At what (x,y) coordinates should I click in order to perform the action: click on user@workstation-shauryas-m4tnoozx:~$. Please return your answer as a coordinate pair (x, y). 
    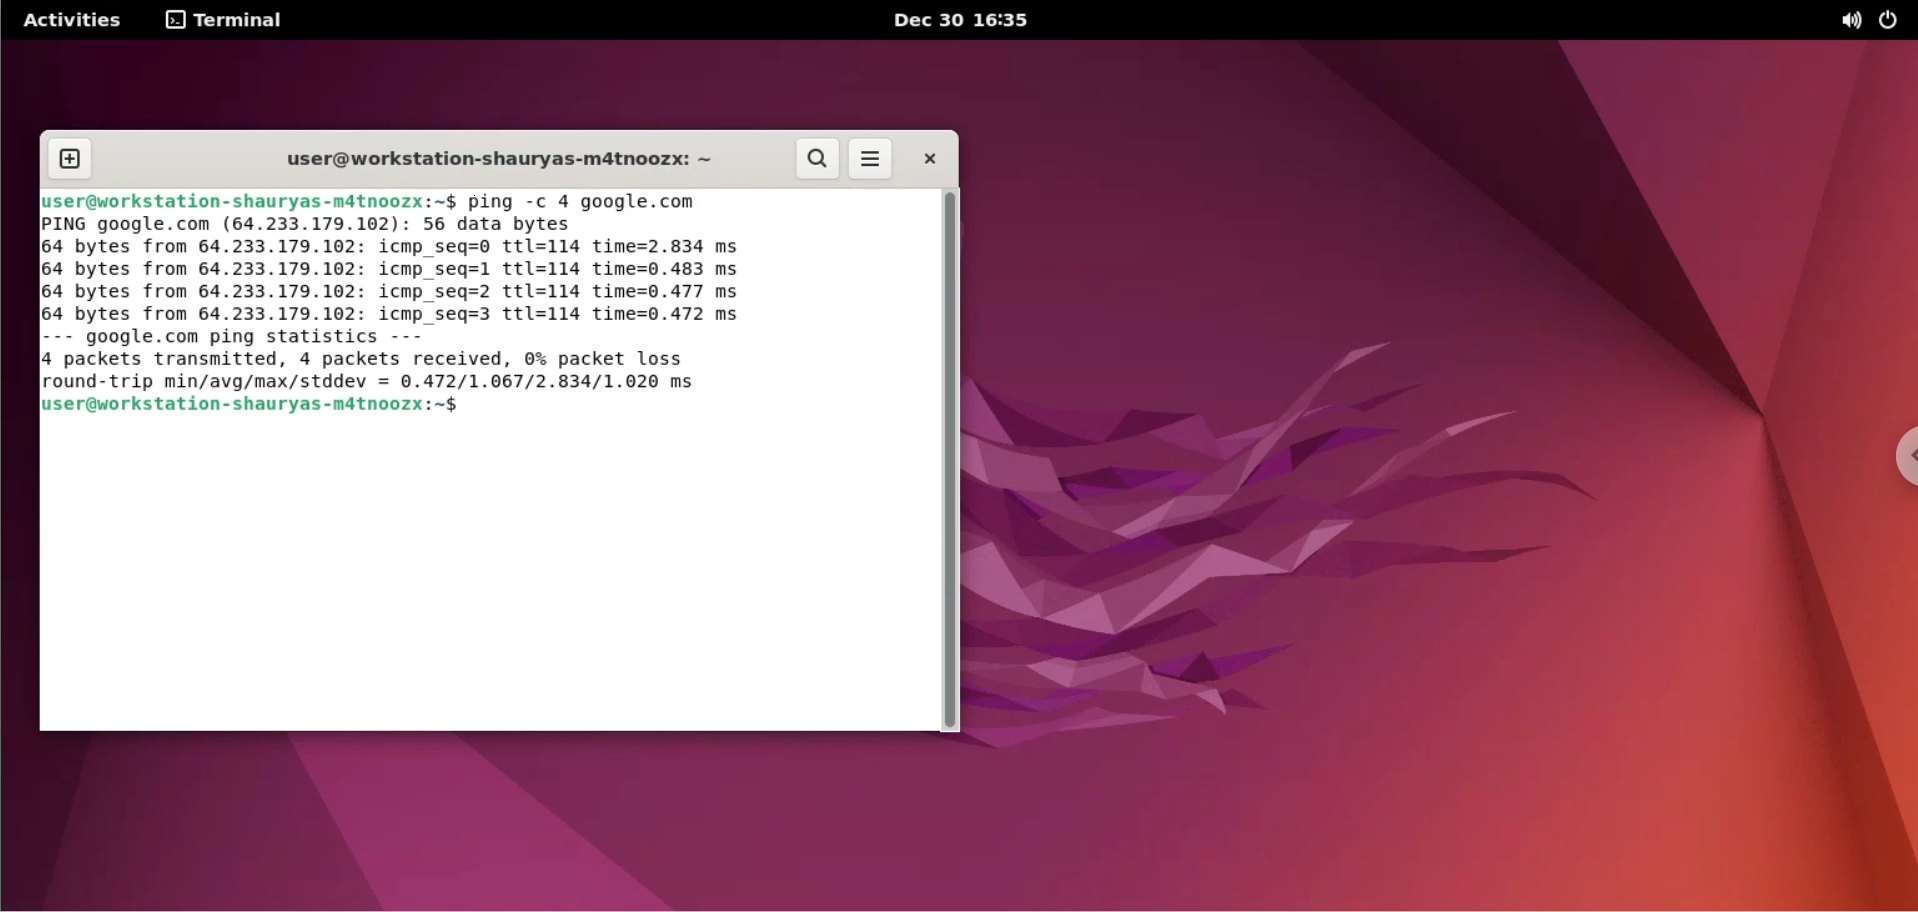
    Looking at the image, I should click on (279, 404).